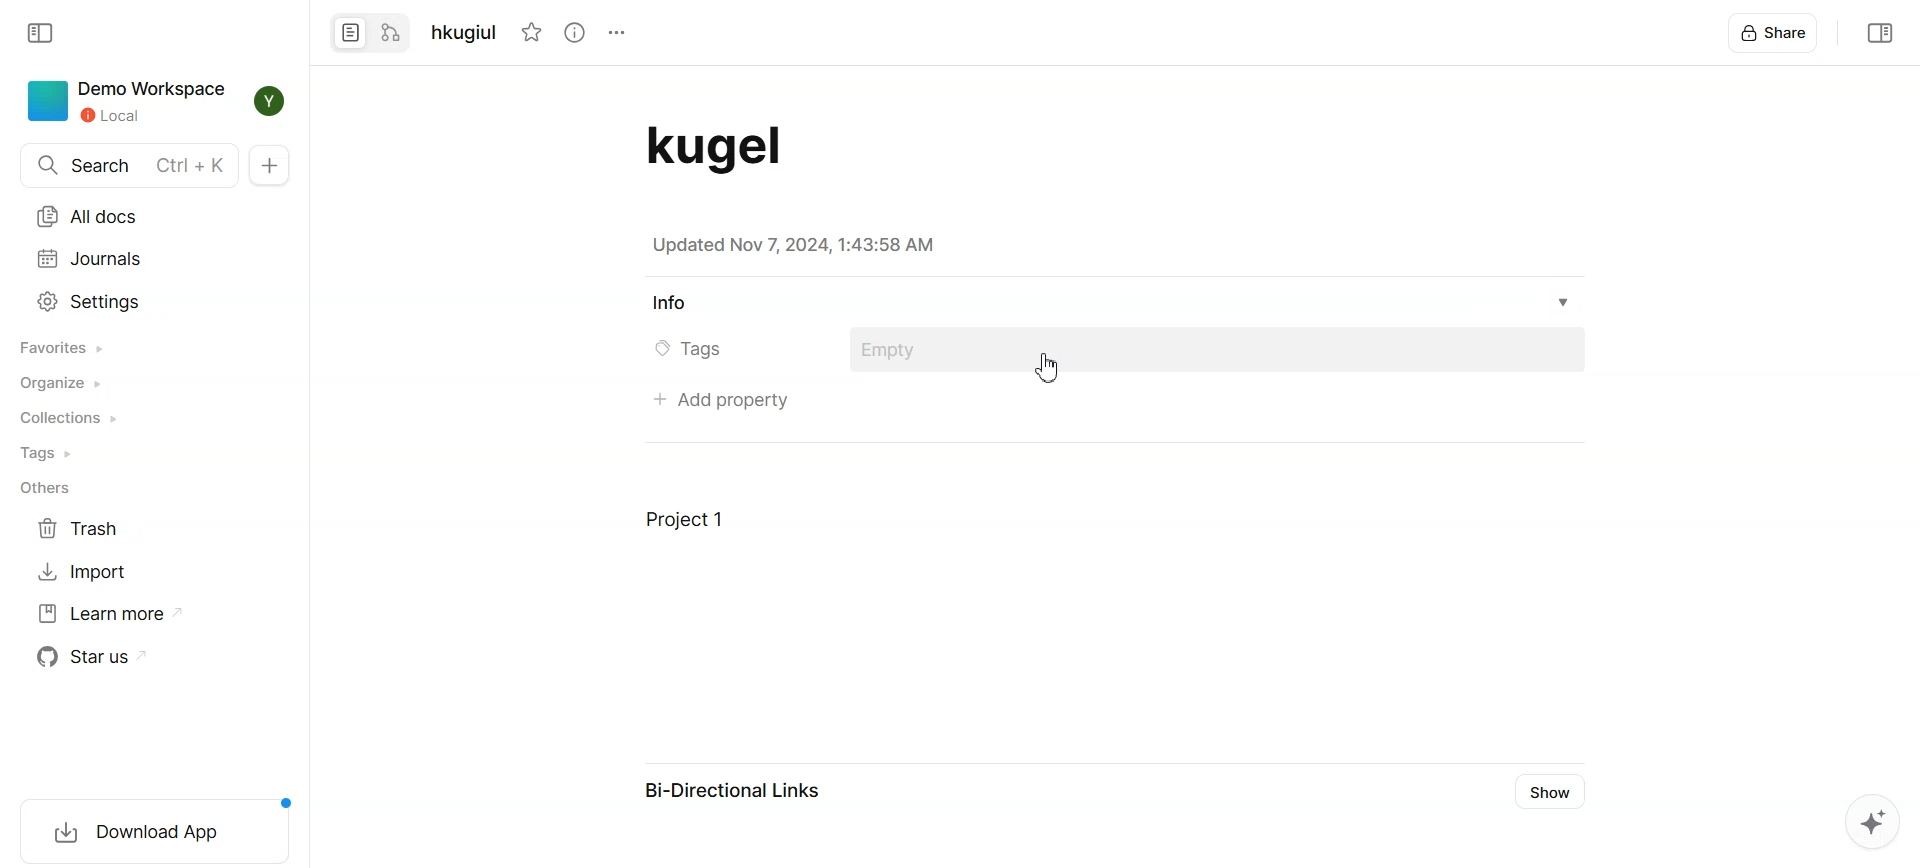 The height and width of the screenshot is (868, 1920). Describe the element at coordinates (723, 399) in the screenshot. I see `Add properties` at that location.